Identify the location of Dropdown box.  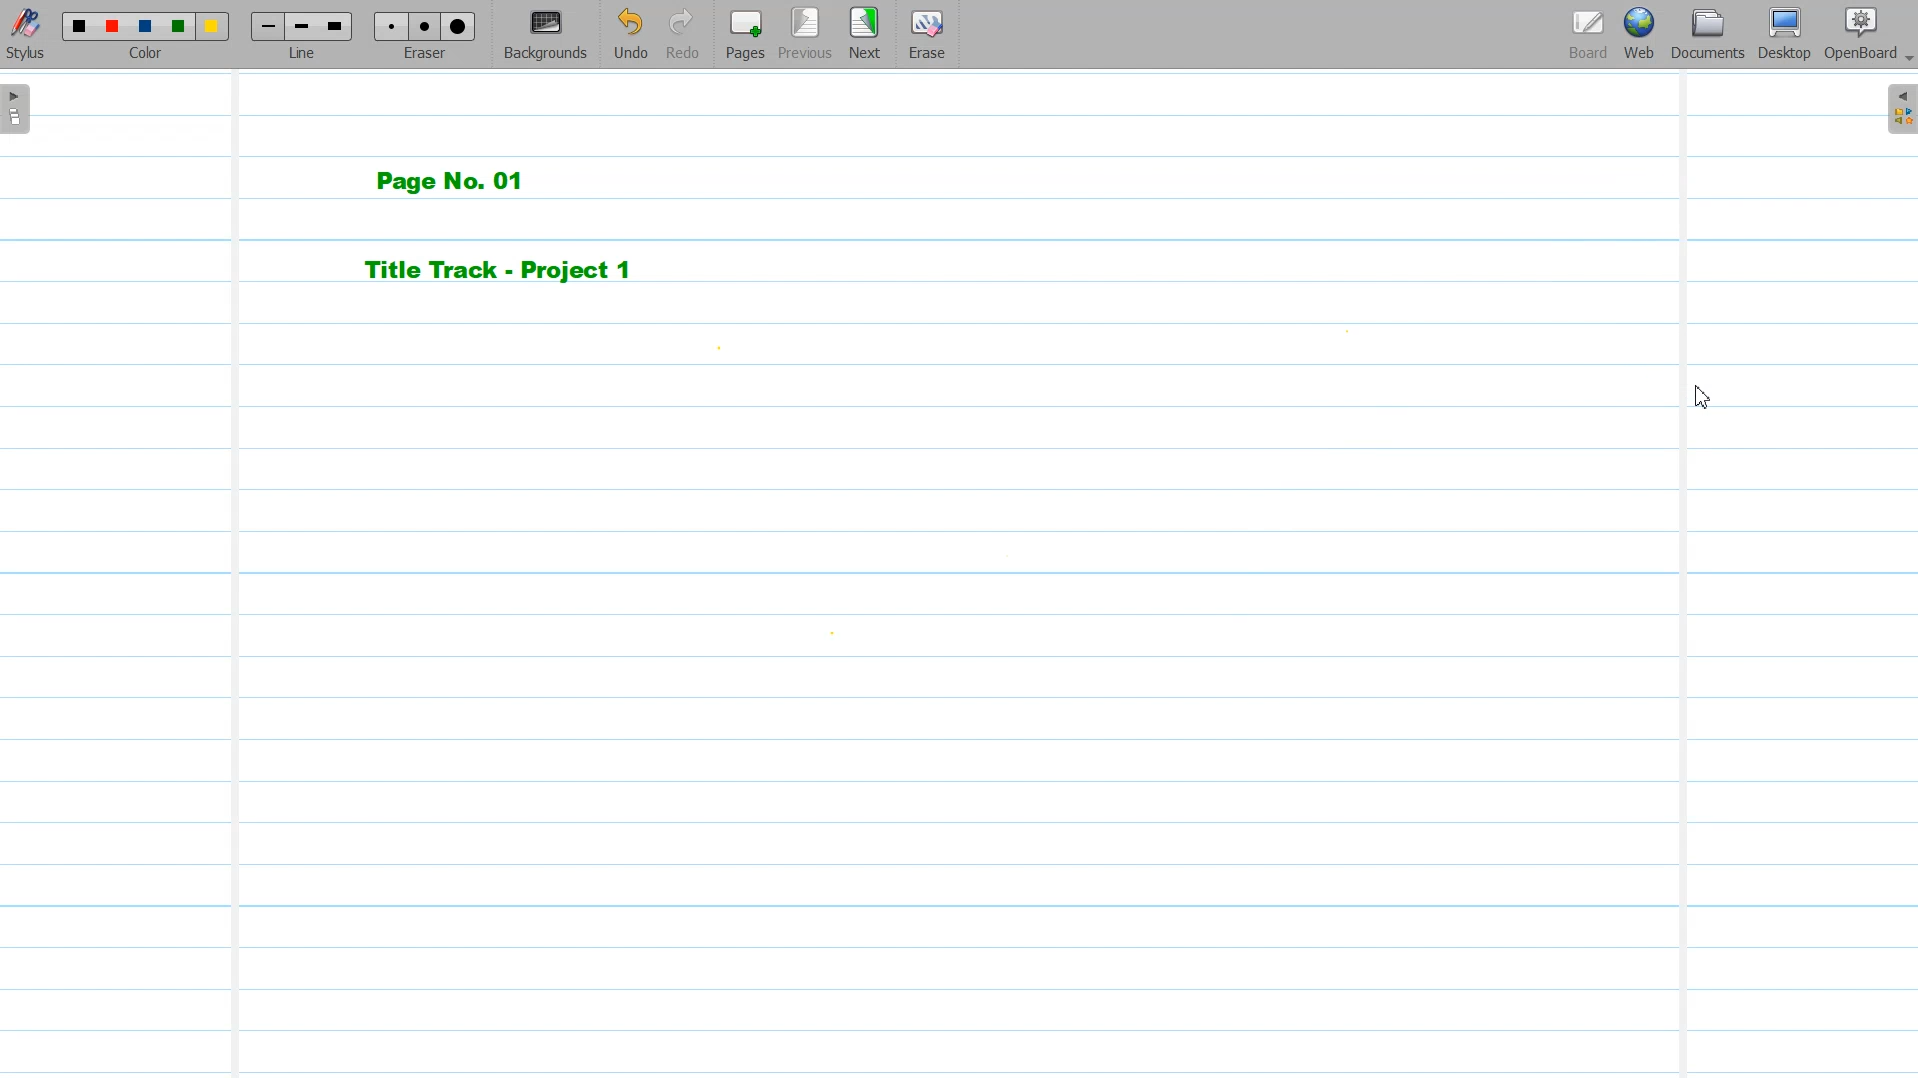
(1906, 62).